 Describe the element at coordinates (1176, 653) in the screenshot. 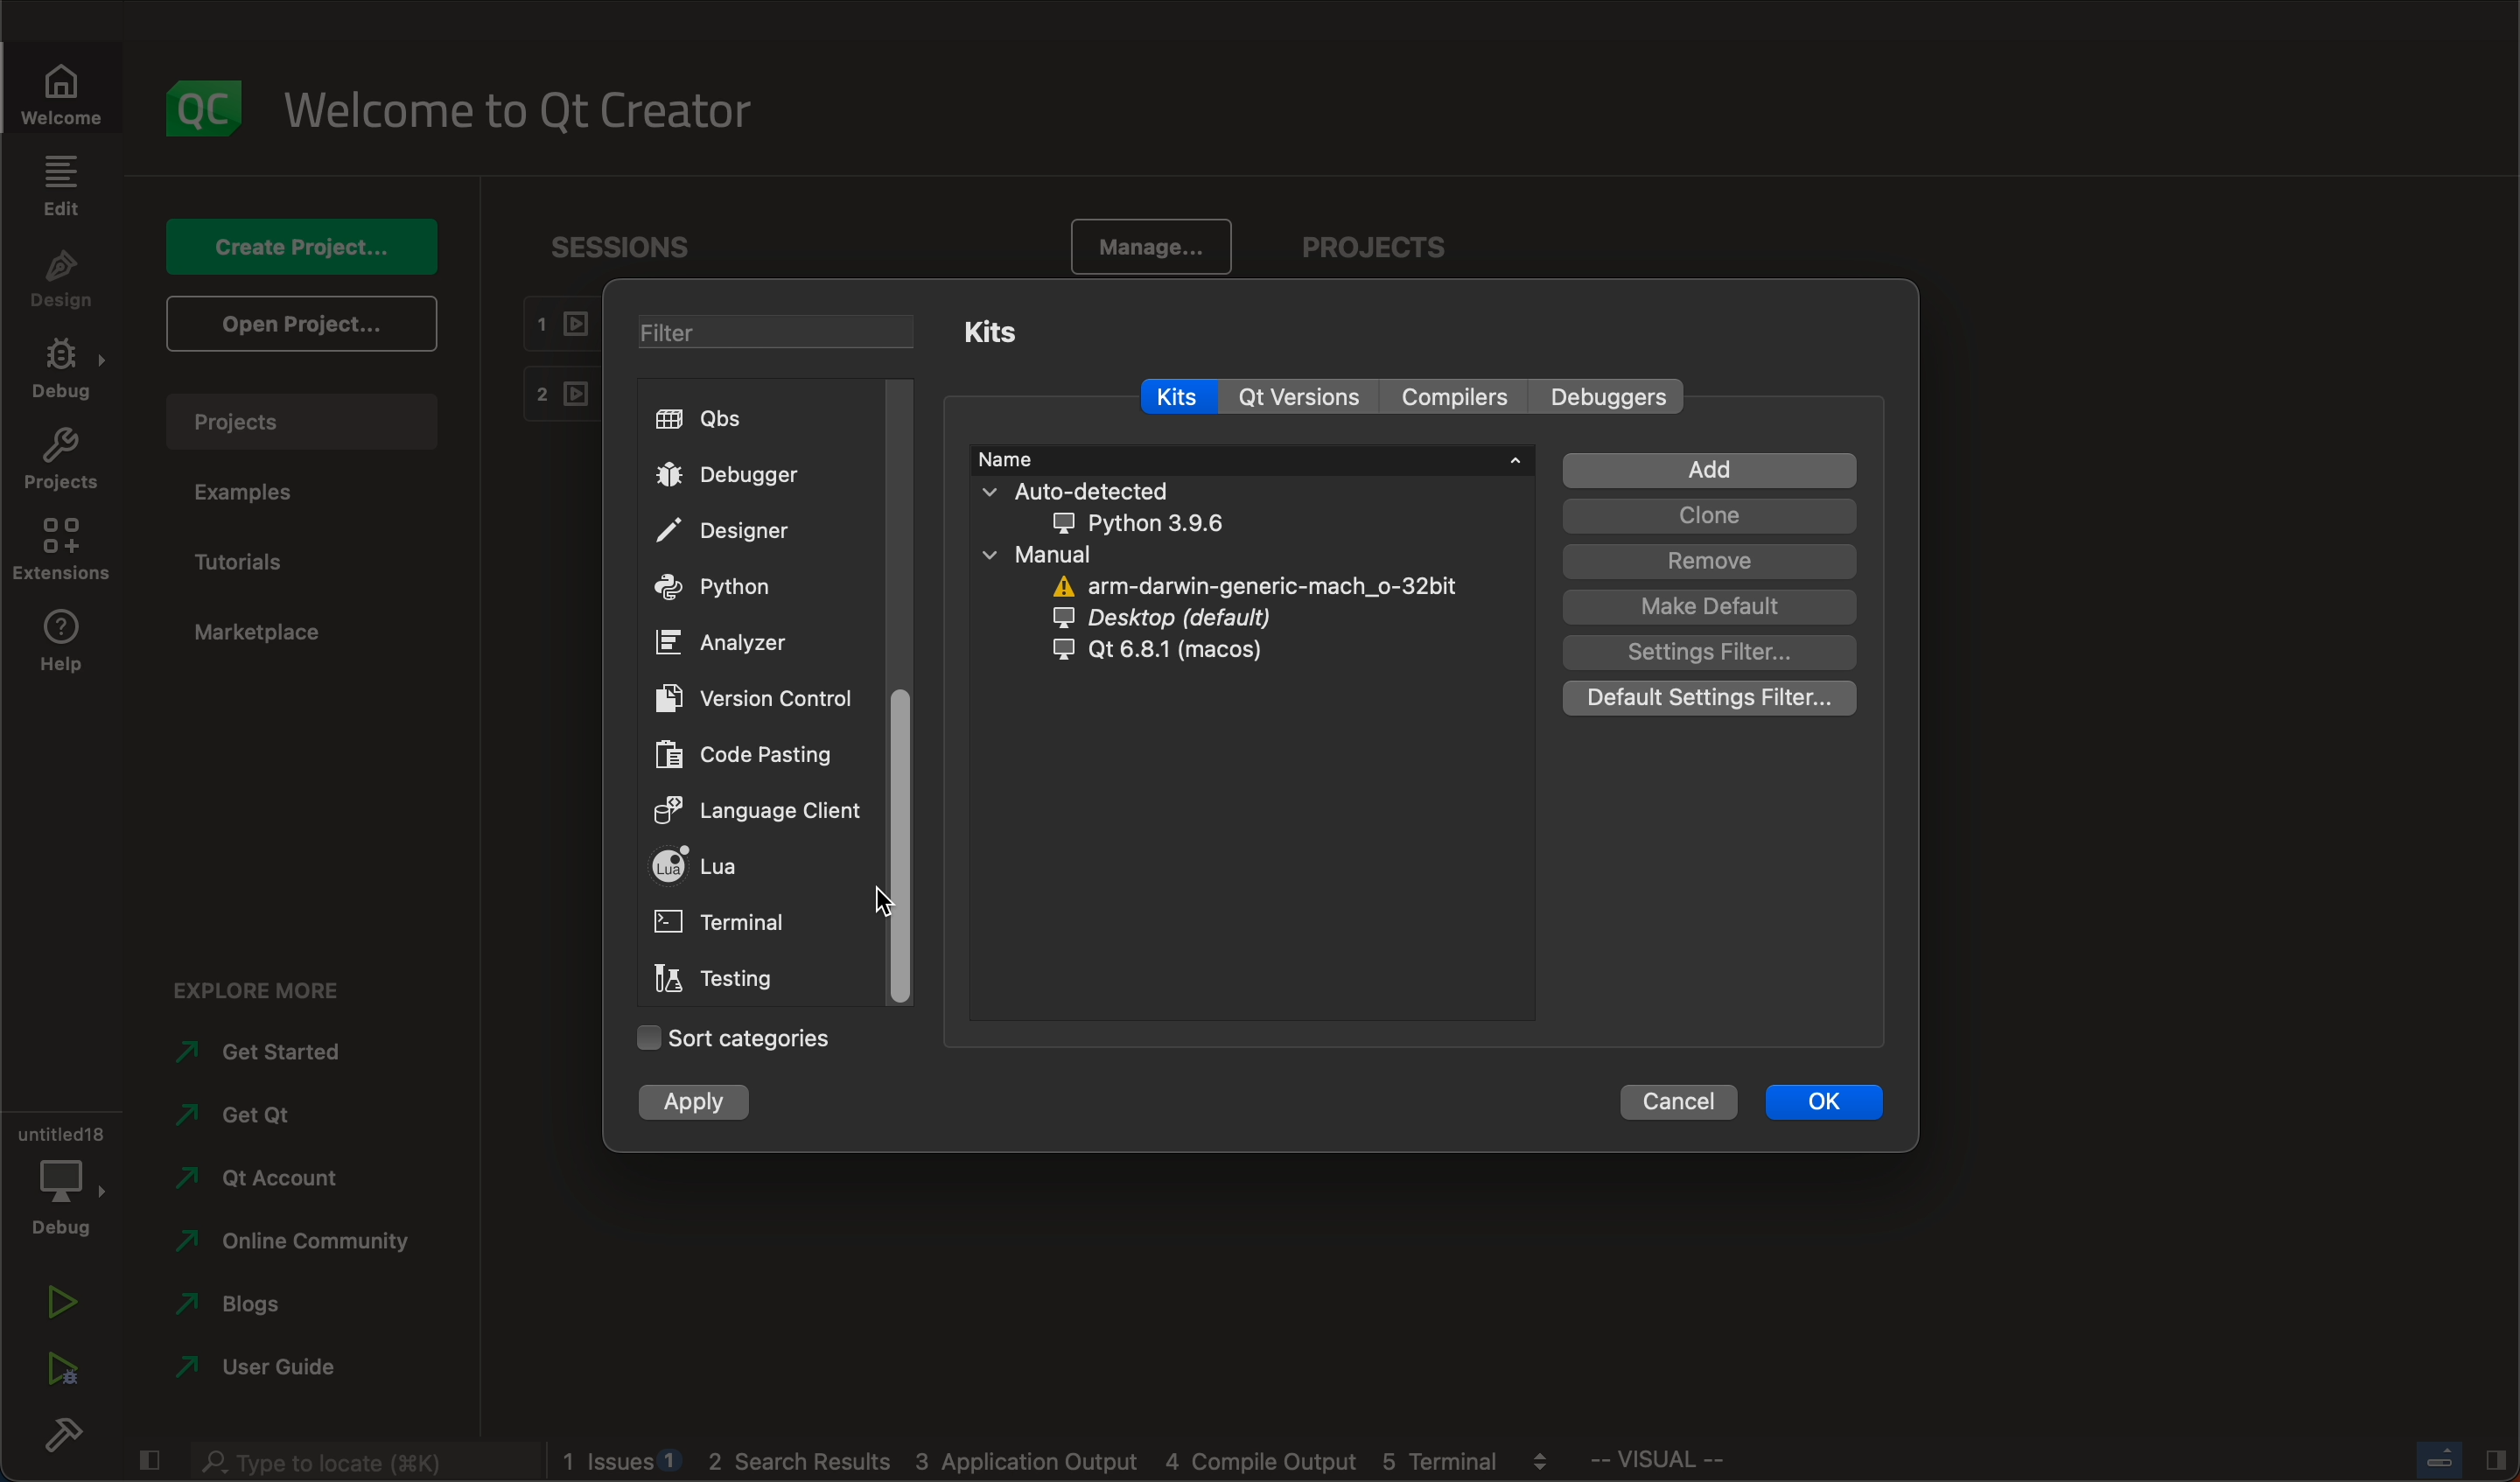

I see `qt` at that location.